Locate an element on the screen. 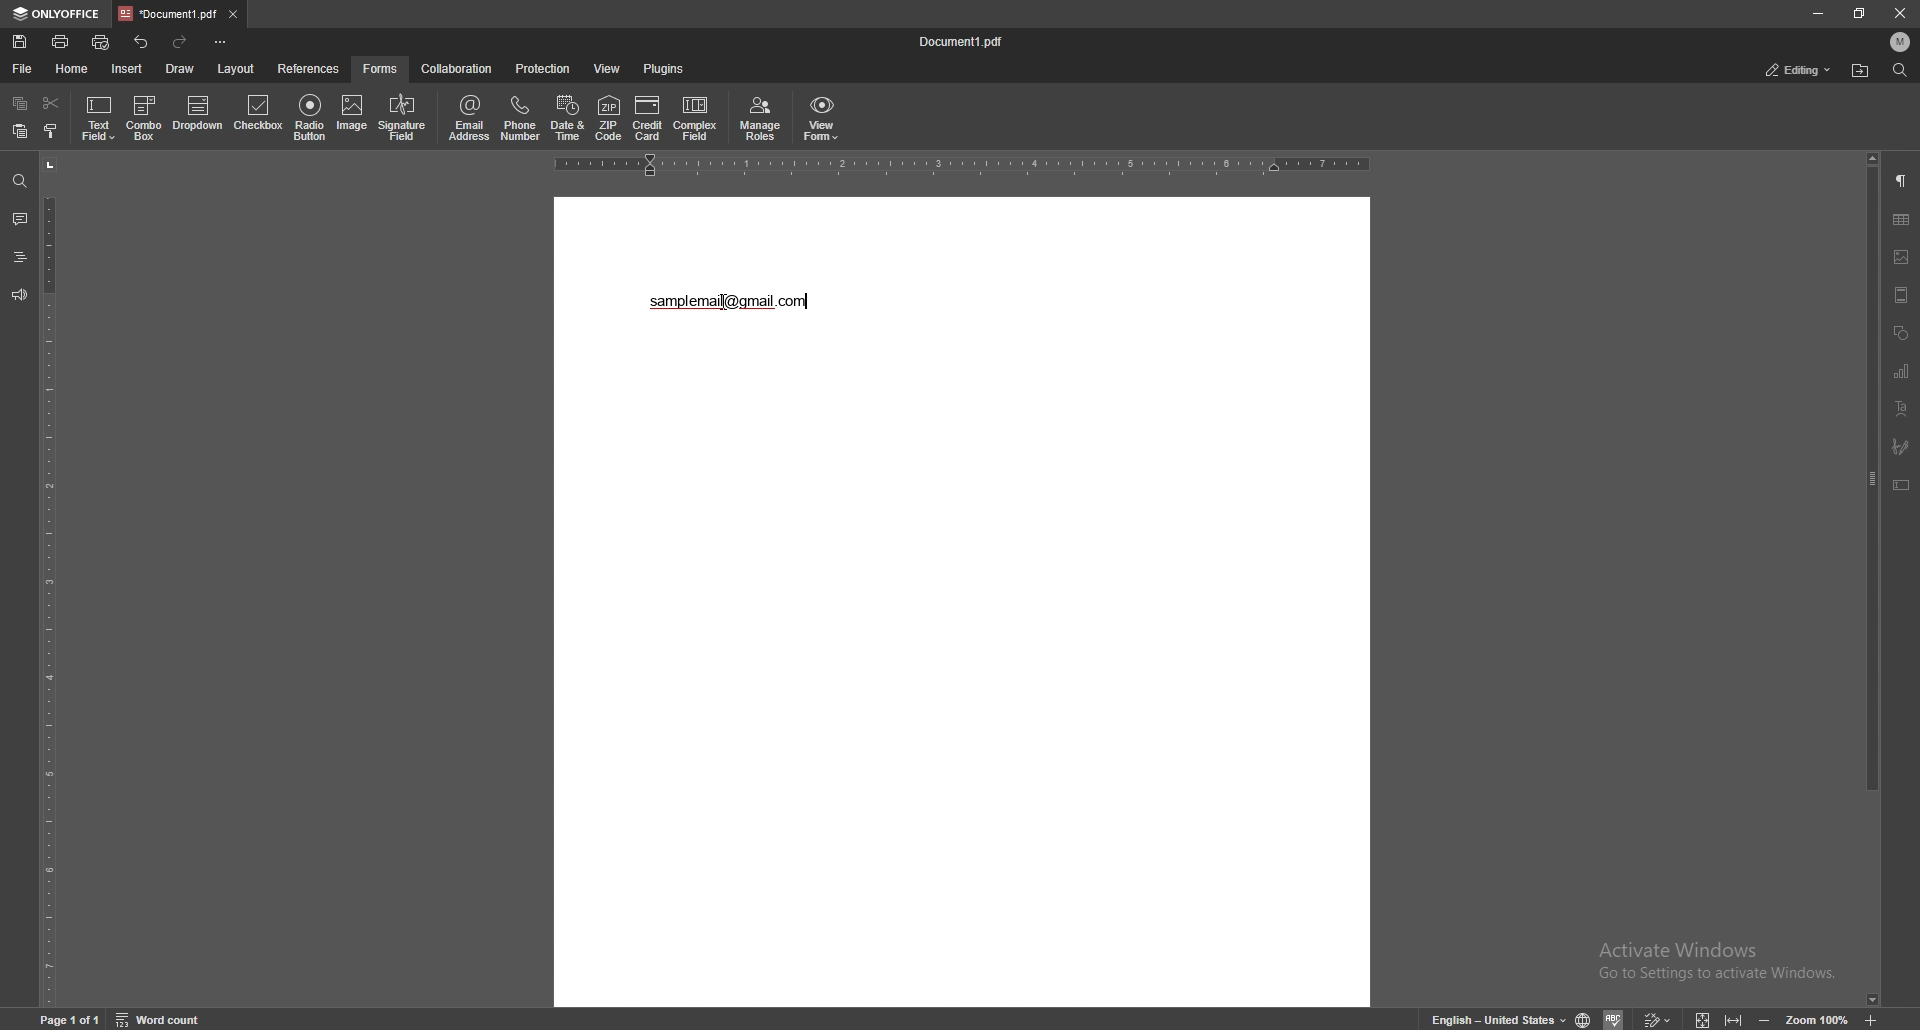 The image size is (1920, 1030). copy style is located at coordinates (50, 132).